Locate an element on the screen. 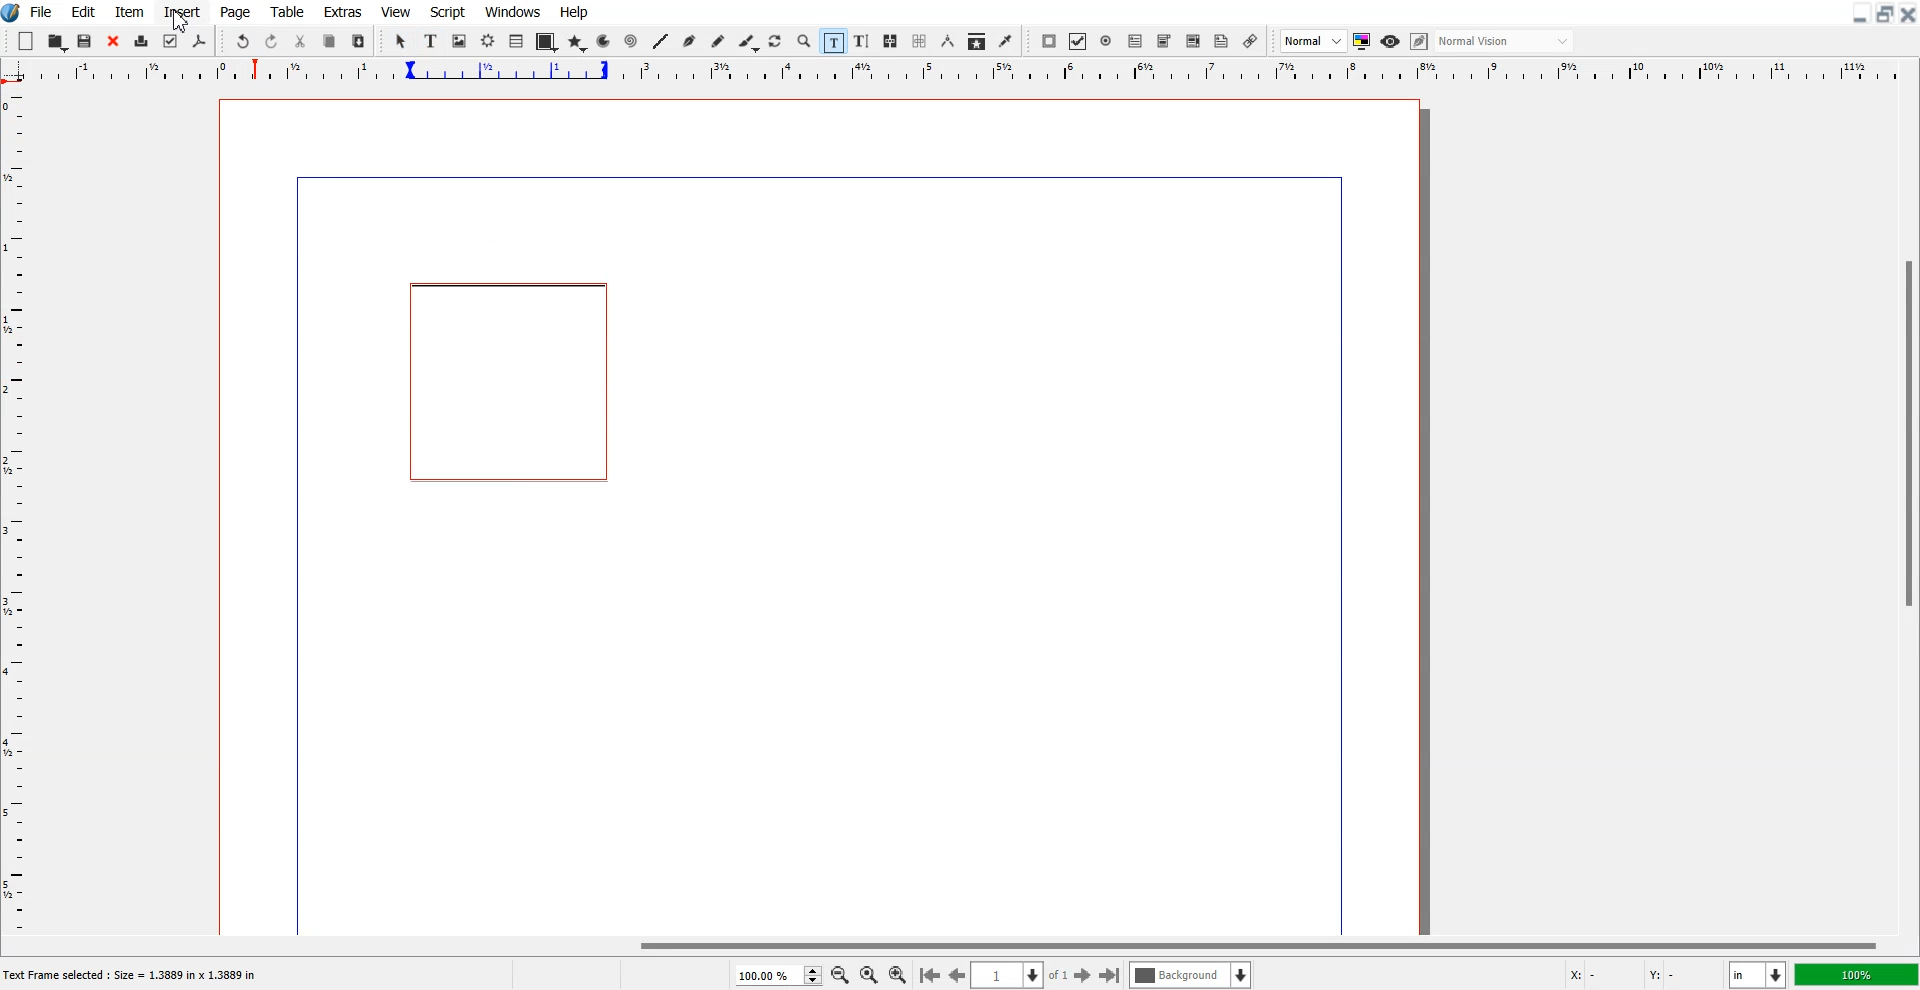 The height and width of the screenshot is (990, 1920). Select Zoom Level is located at coordinates (780, 975).